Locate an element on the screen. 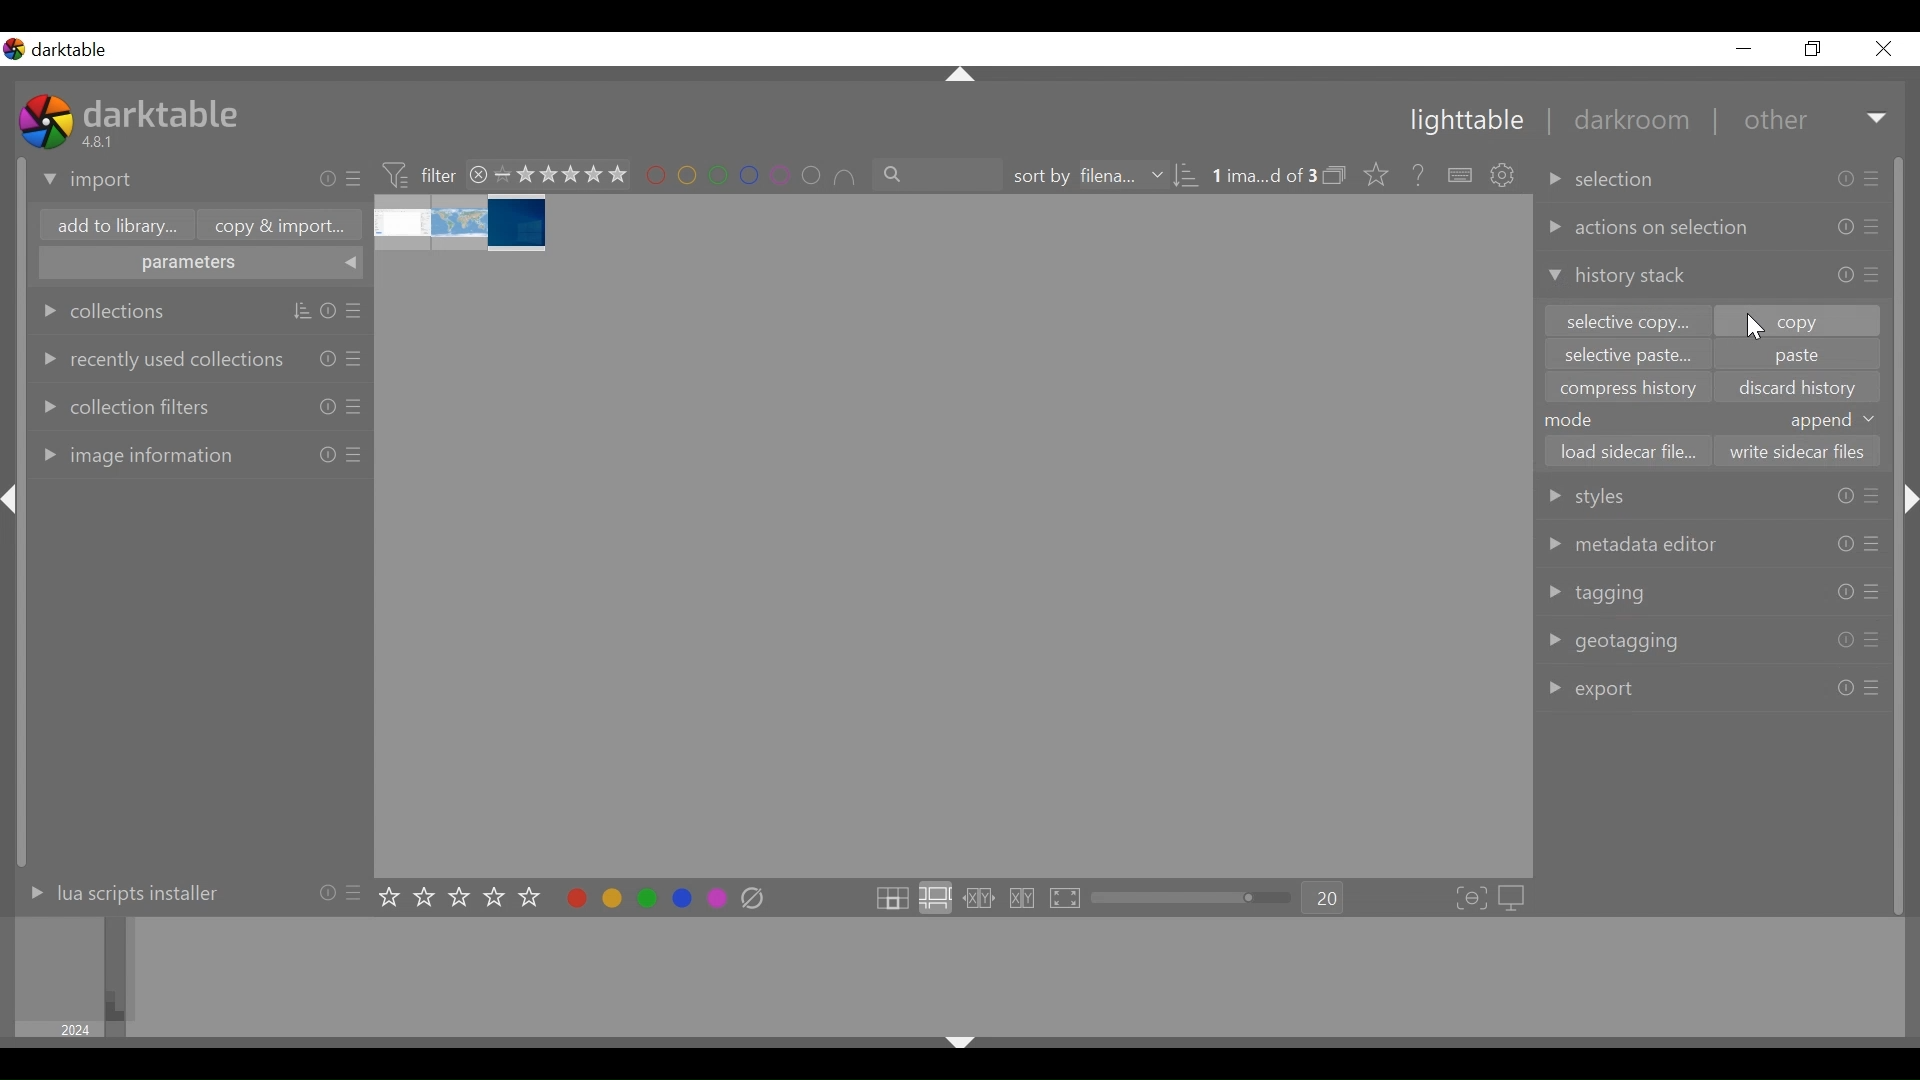 This screenshot has height=1080, width=1920. click to enter culling layout in fixed mode is located at coordinates (980, 899).